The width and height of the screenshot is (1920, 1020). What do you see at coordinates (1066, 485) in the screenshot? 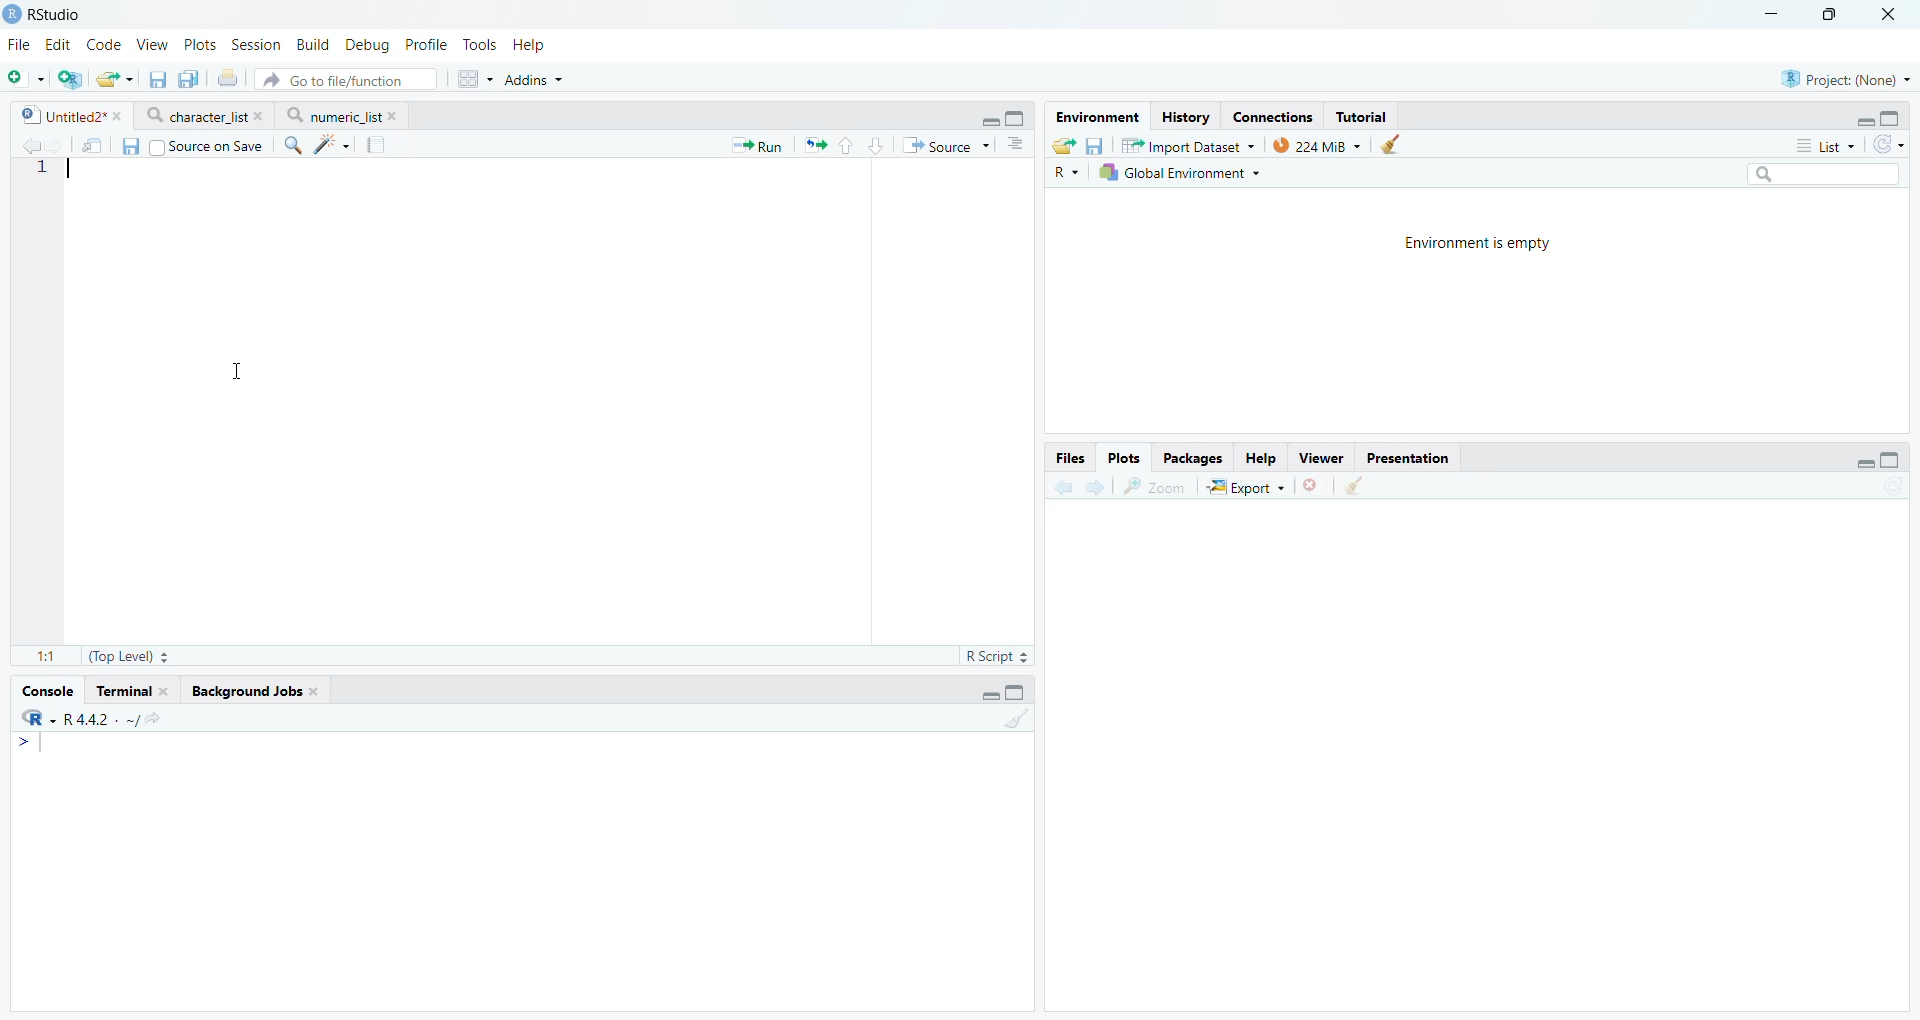
I see `Go to previous plot` at bounding box center [1066, 485].